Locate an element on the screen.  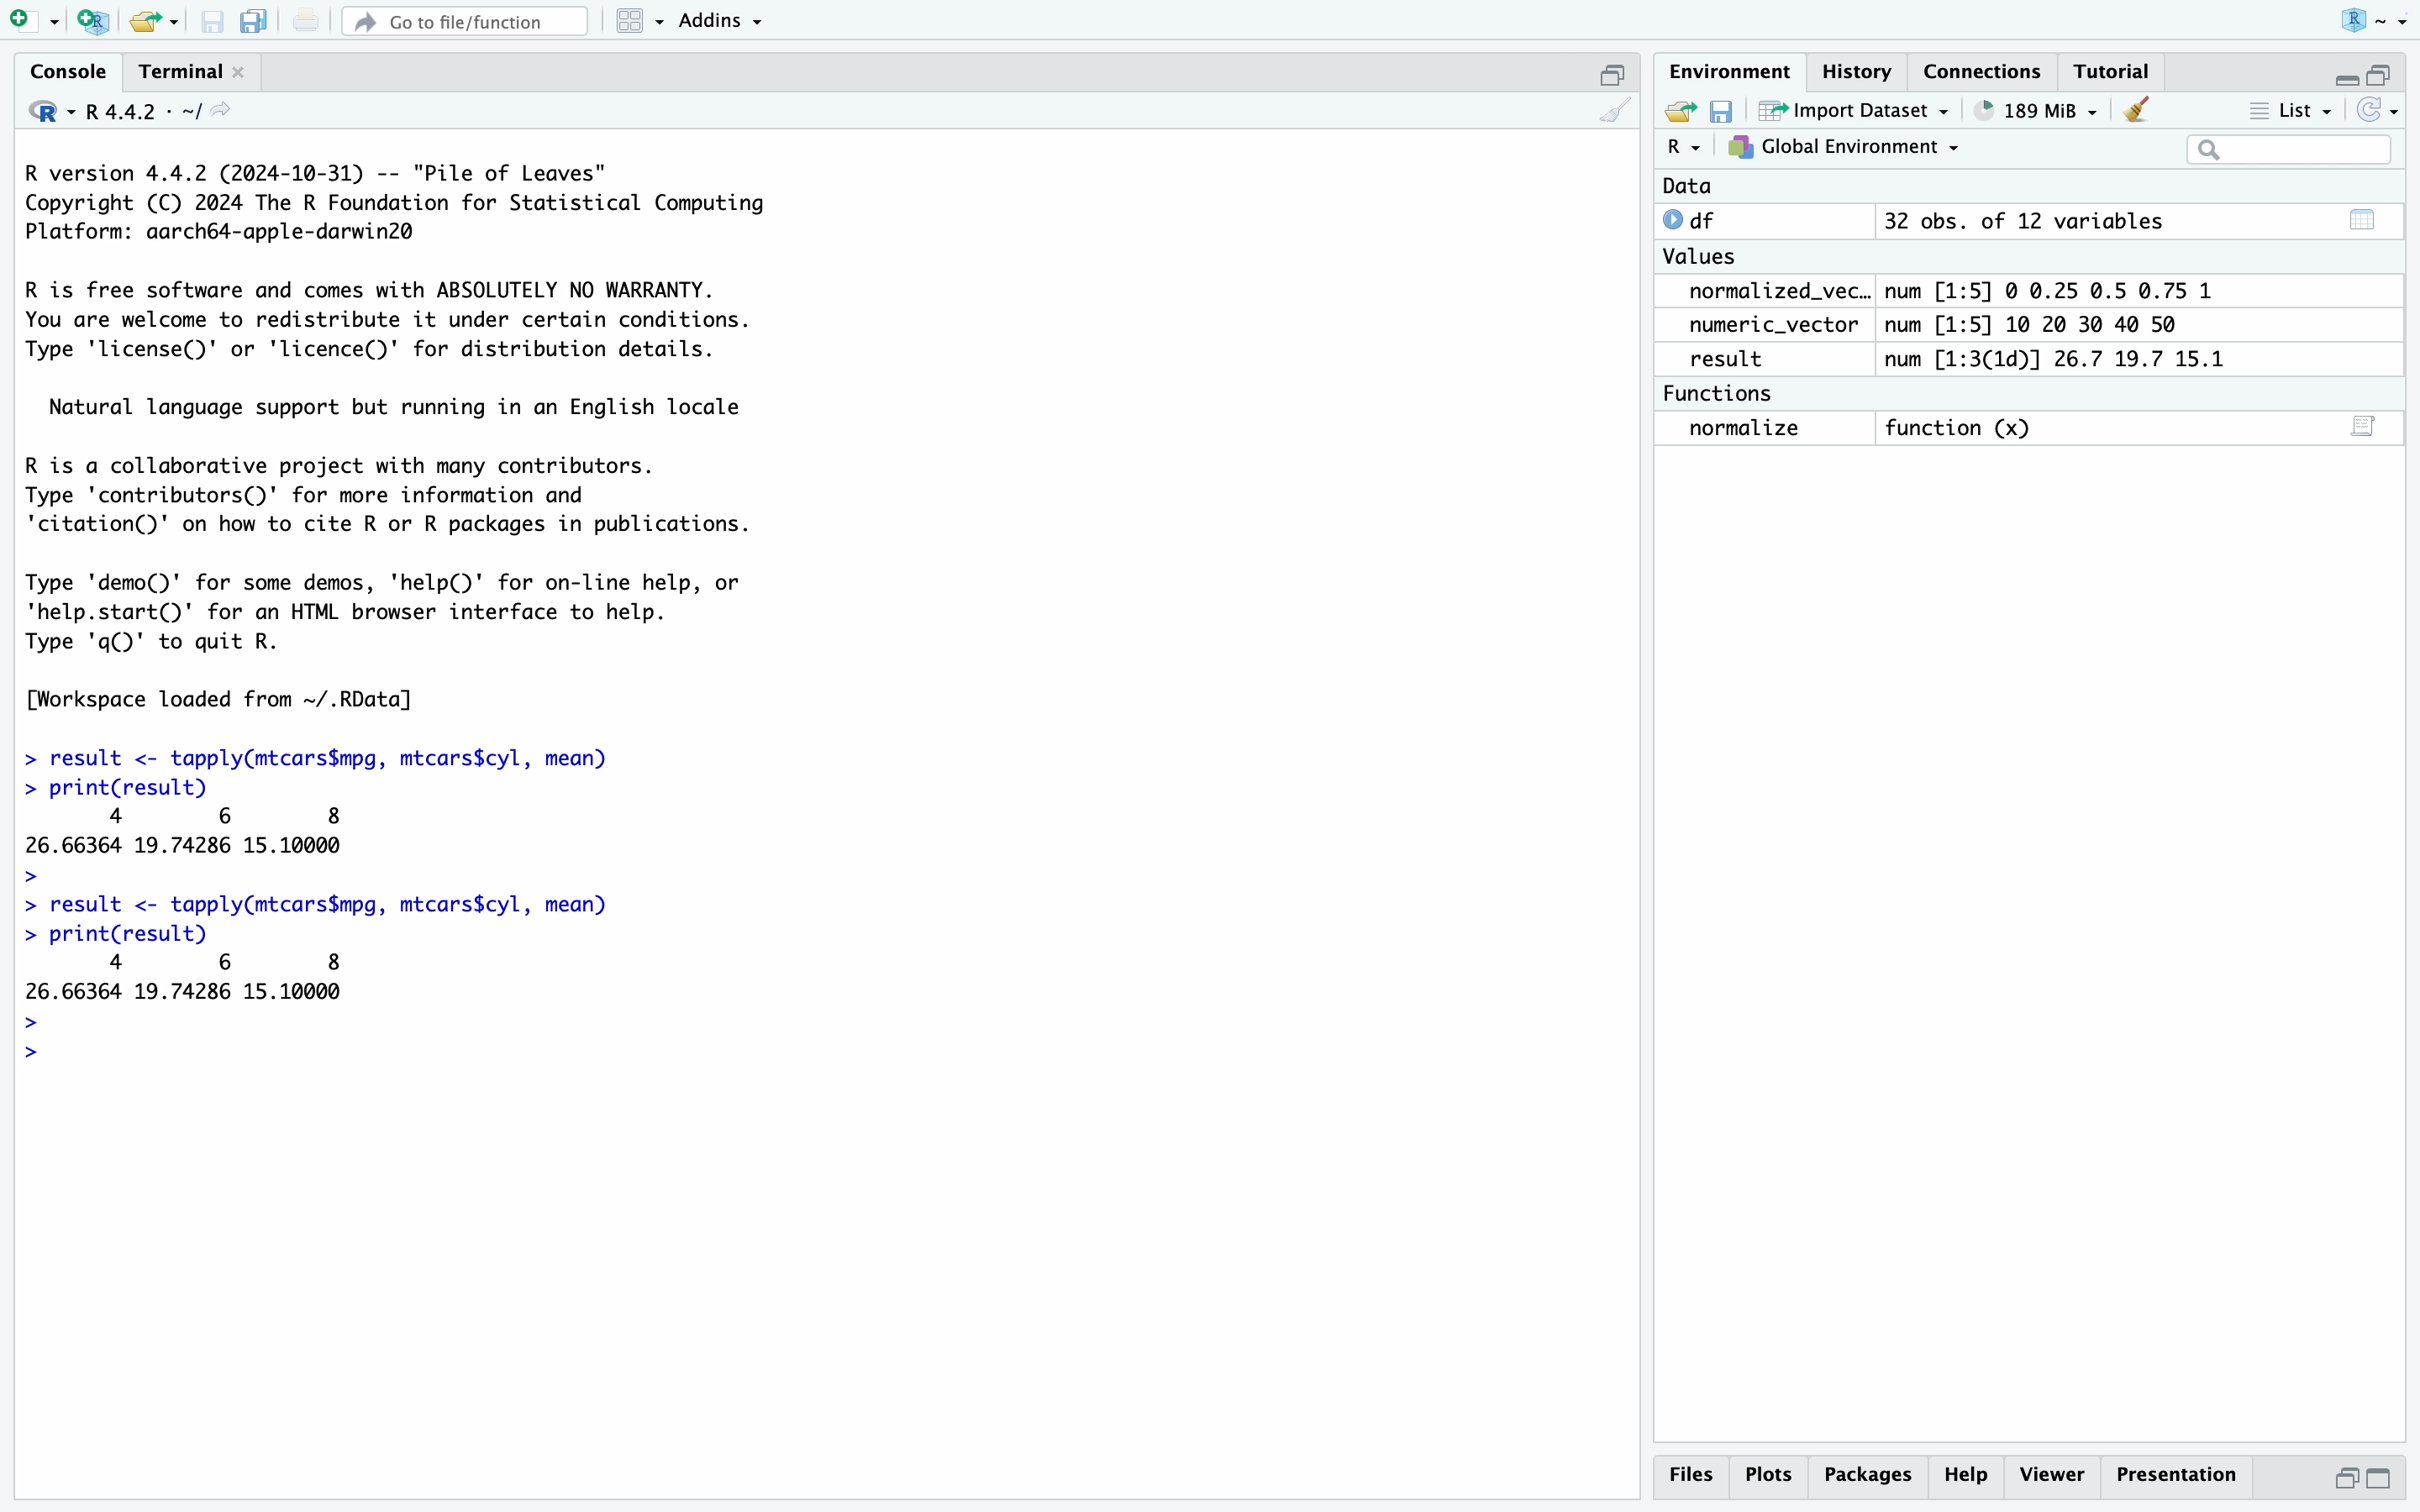
Connections is located at coordinates (1984, 70).